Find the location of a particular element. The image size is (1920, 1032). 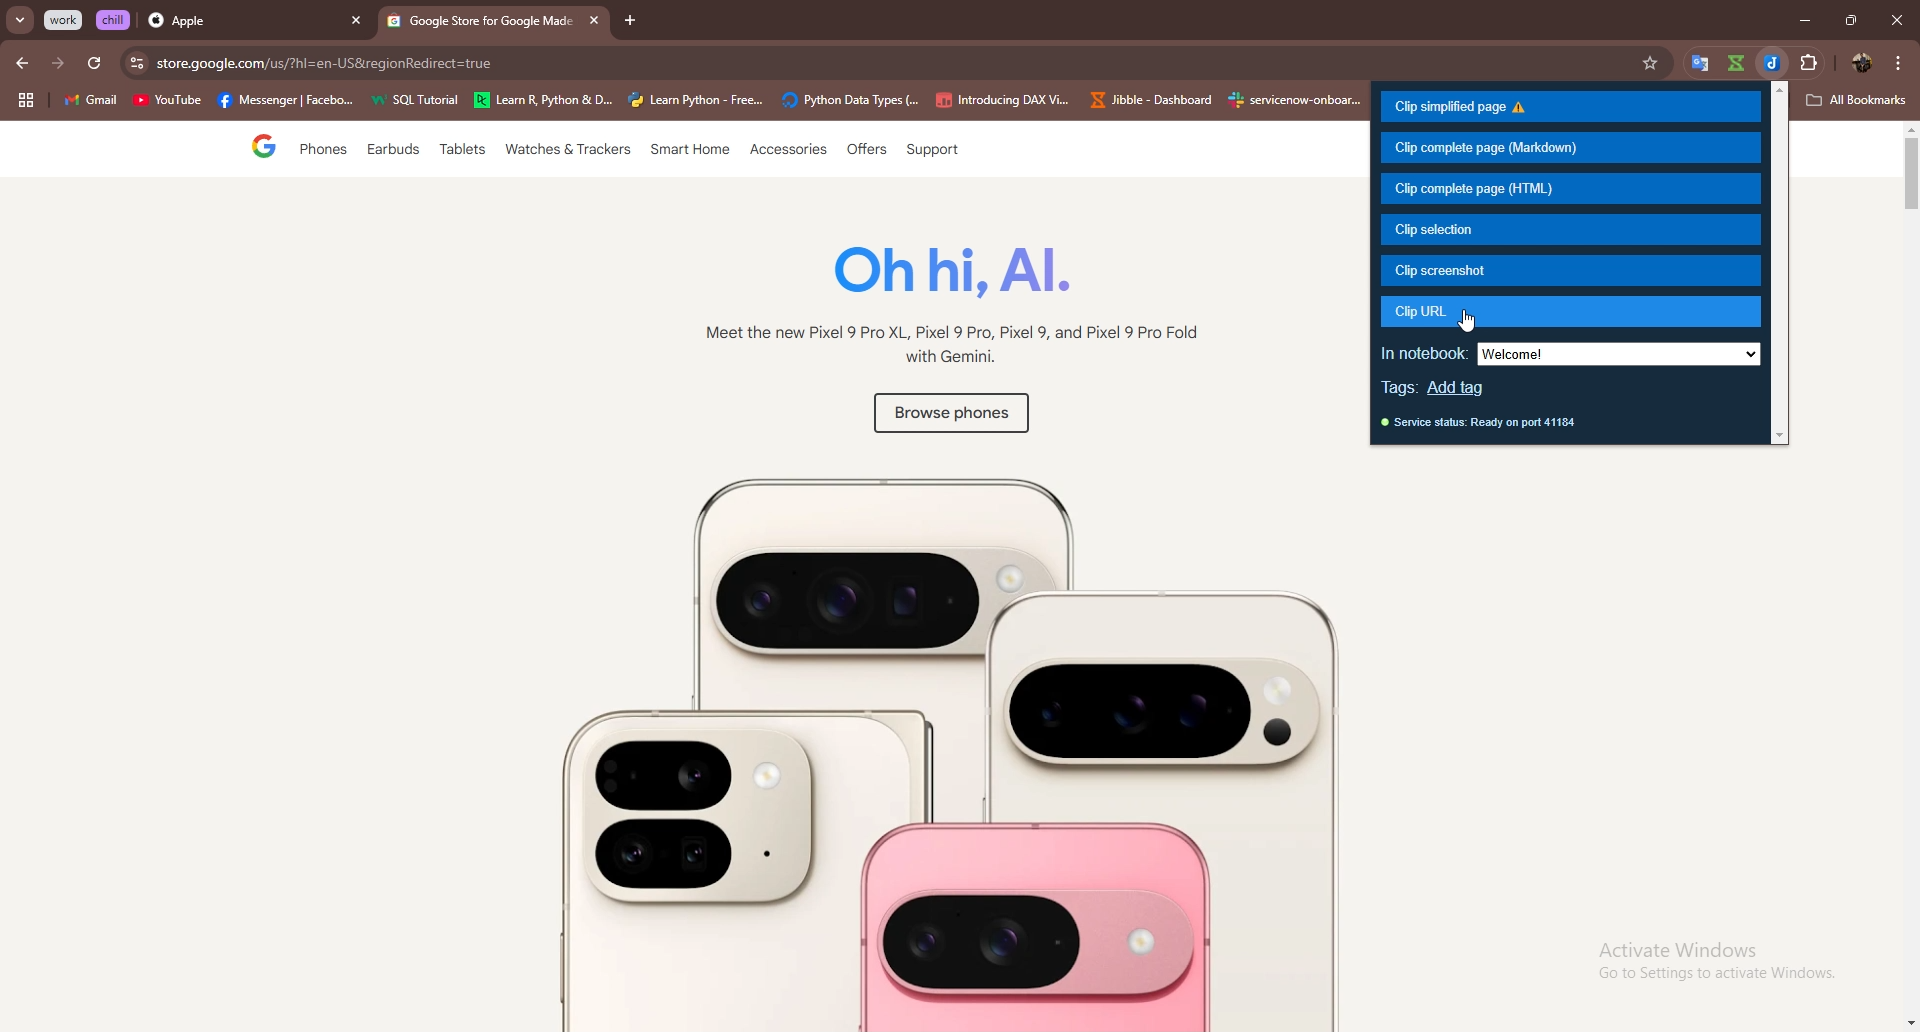

scroll bar is located at coordinates (1779, 263).